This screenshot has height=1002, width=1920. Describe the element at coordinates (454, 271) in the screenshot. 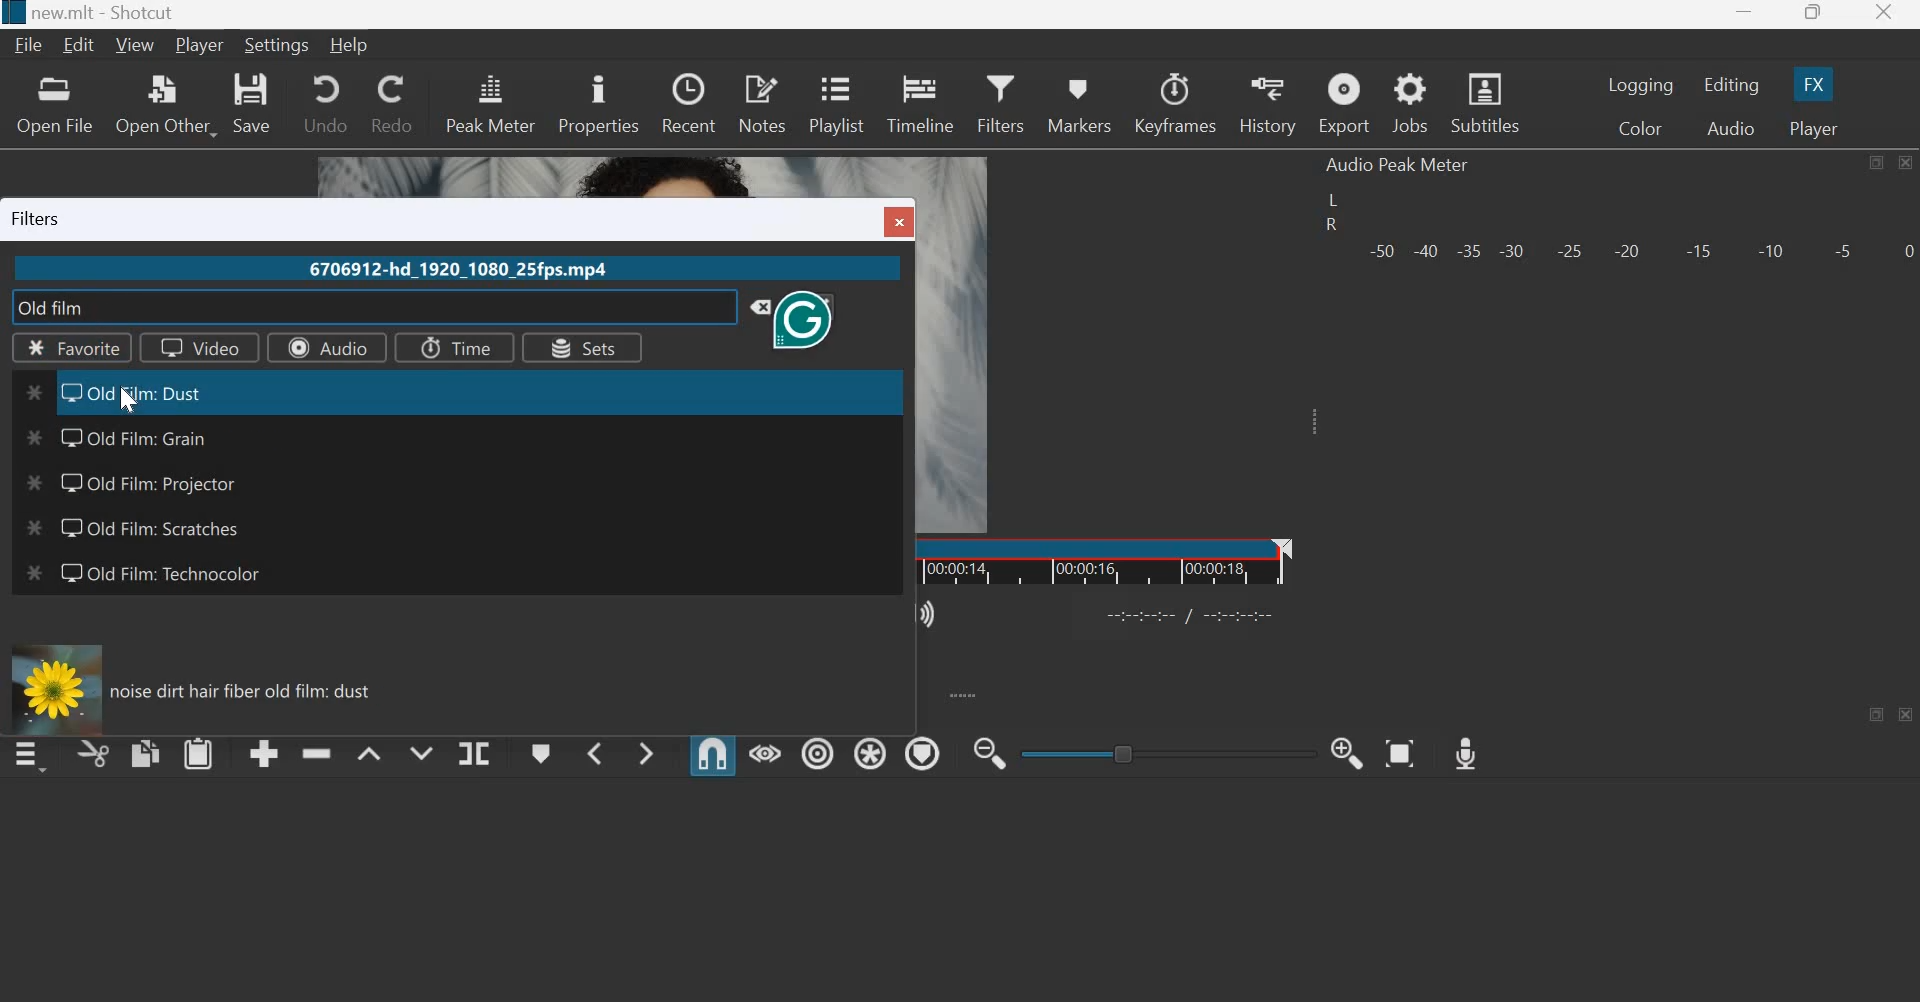

I see `6706912-hd_1920_1080_25fps.mp4` at that location.